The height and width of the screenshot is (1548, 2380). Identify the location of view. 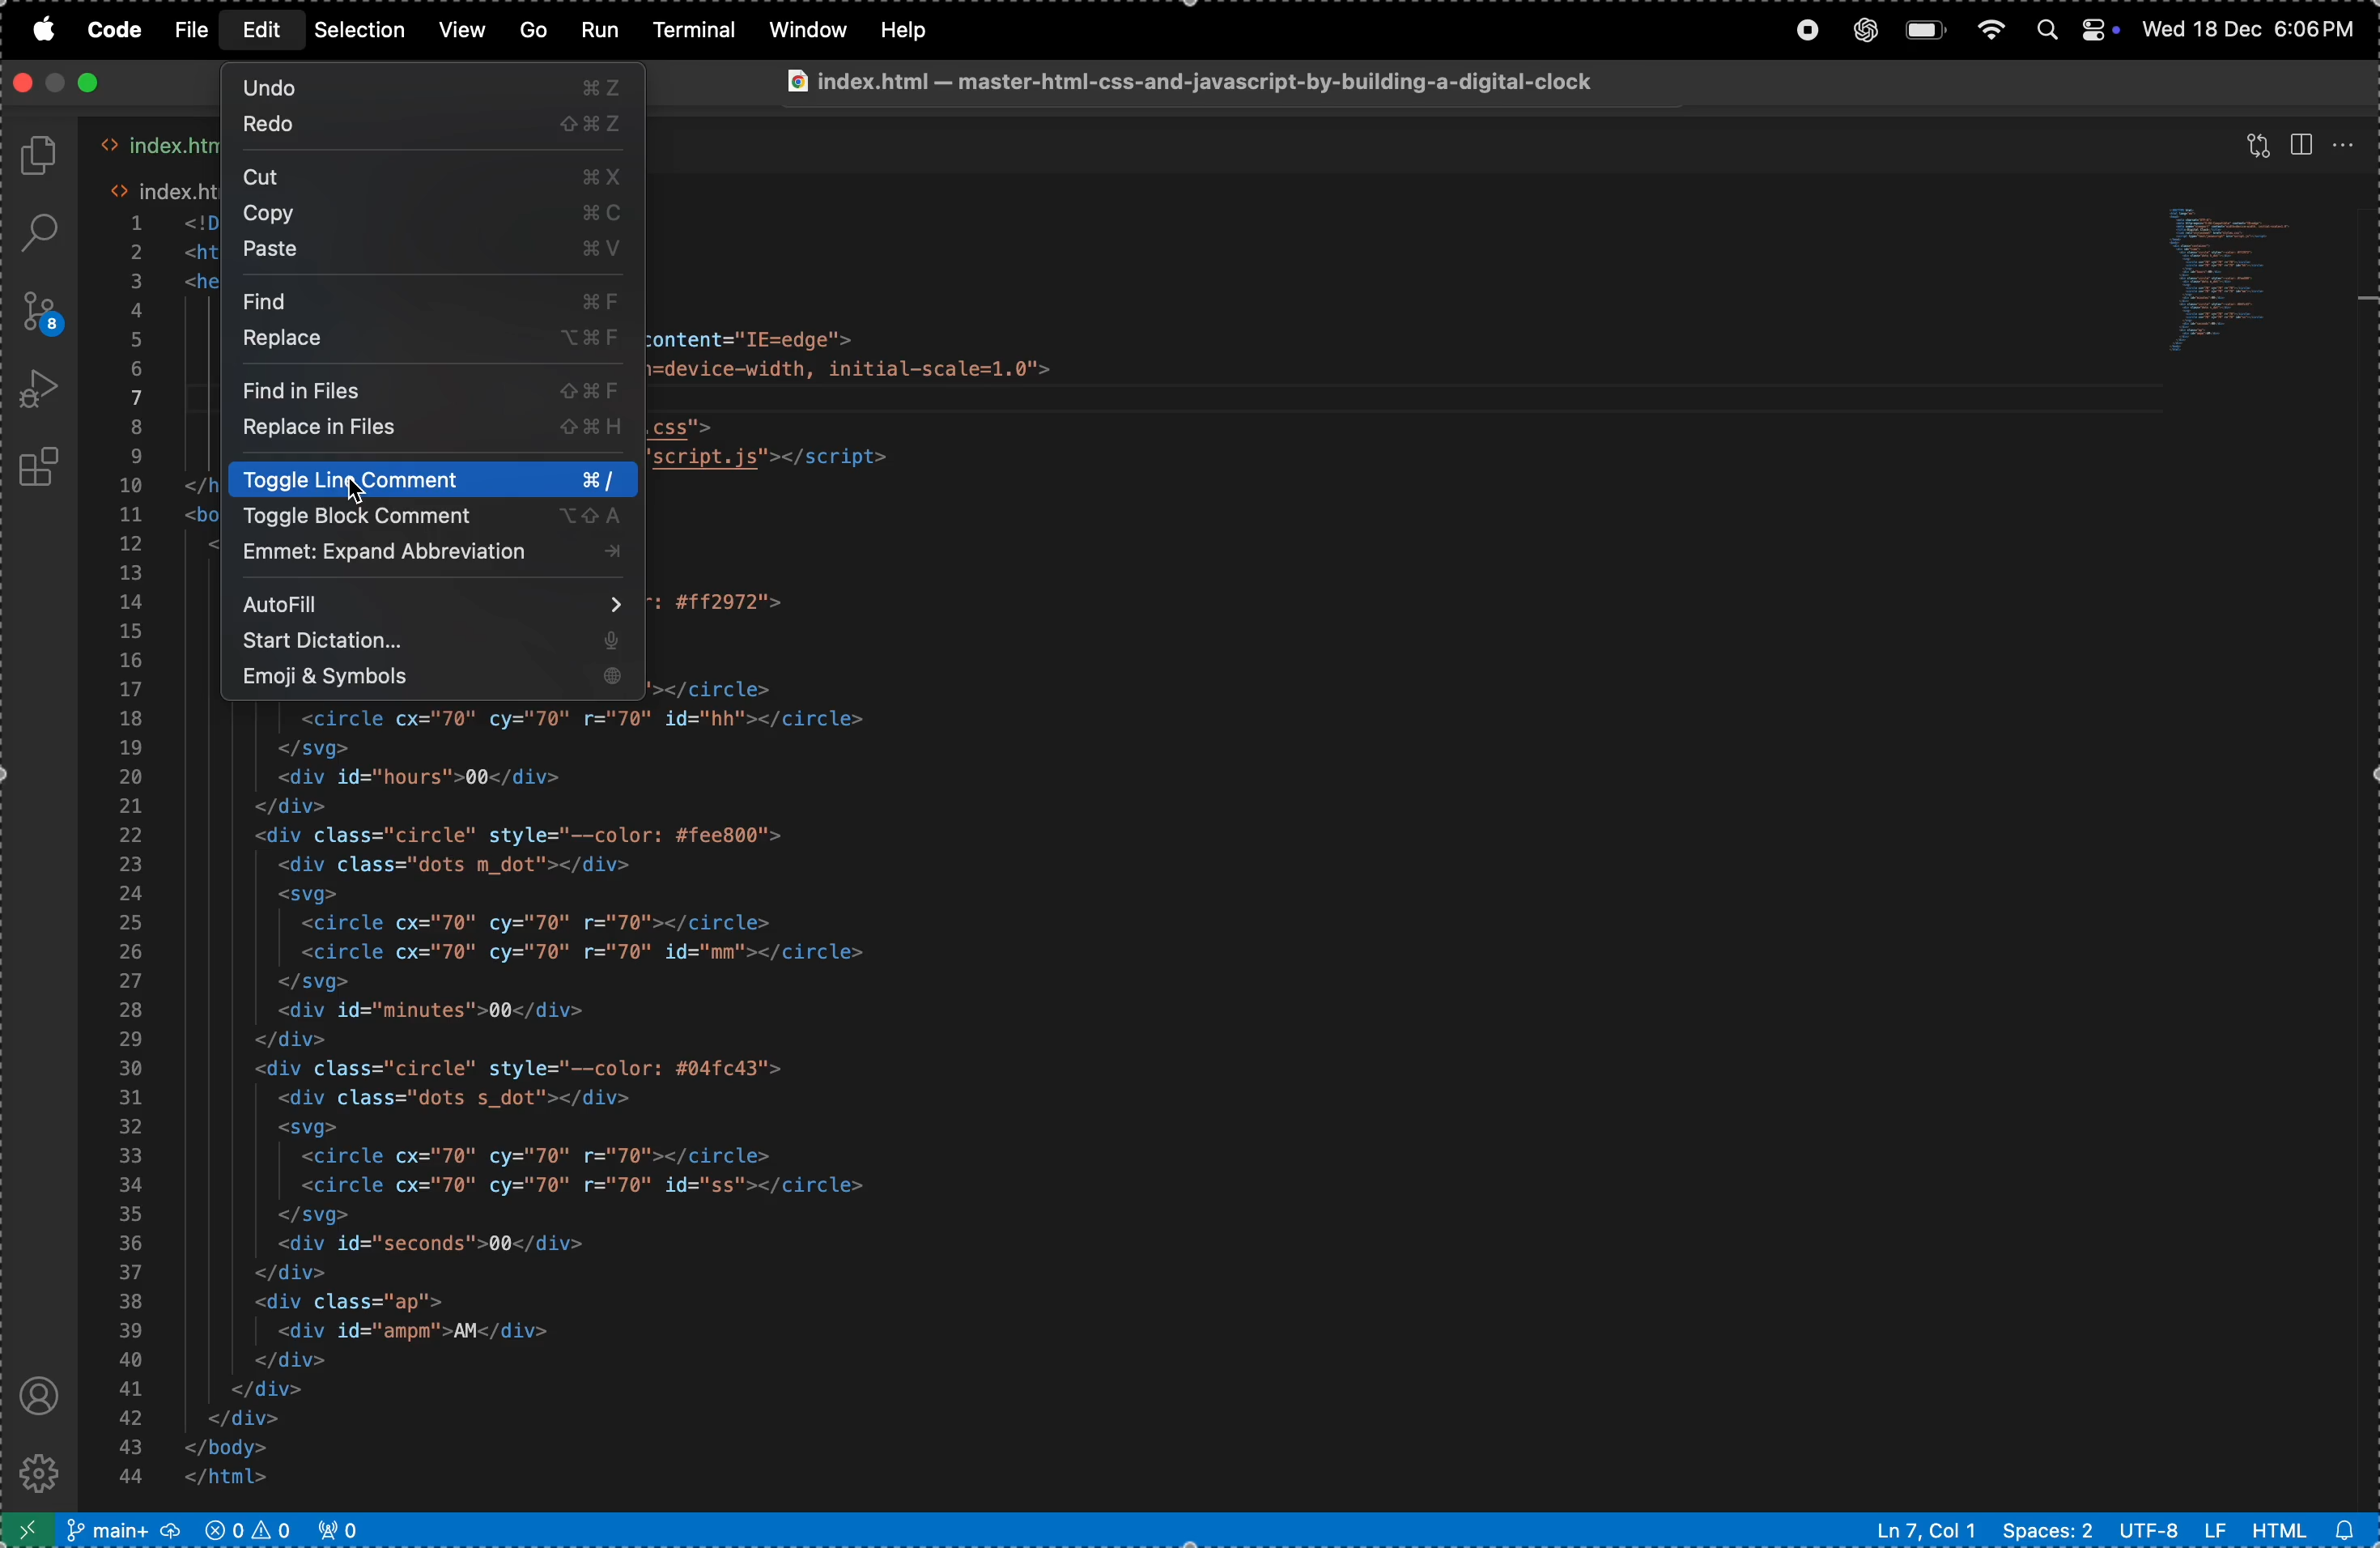
(459, 31).